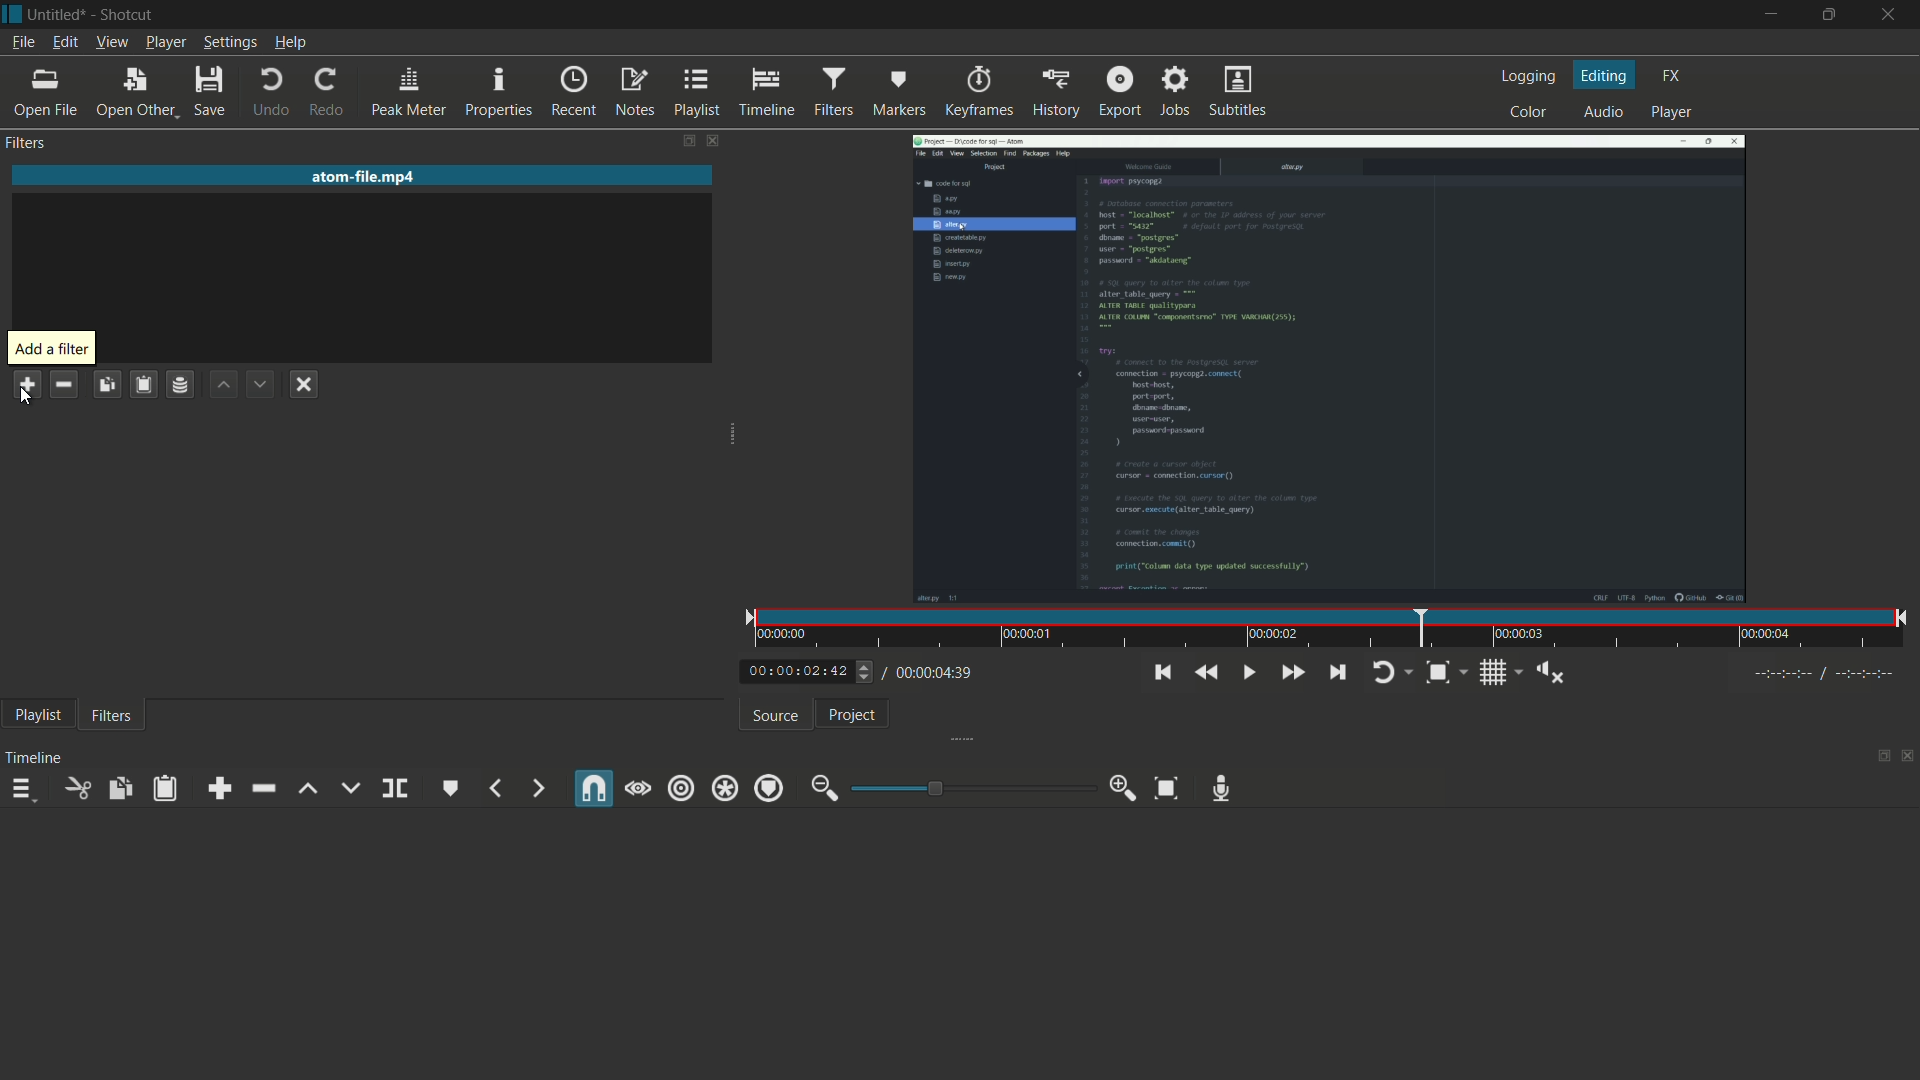  I want to click on undo, so click(272, 95).